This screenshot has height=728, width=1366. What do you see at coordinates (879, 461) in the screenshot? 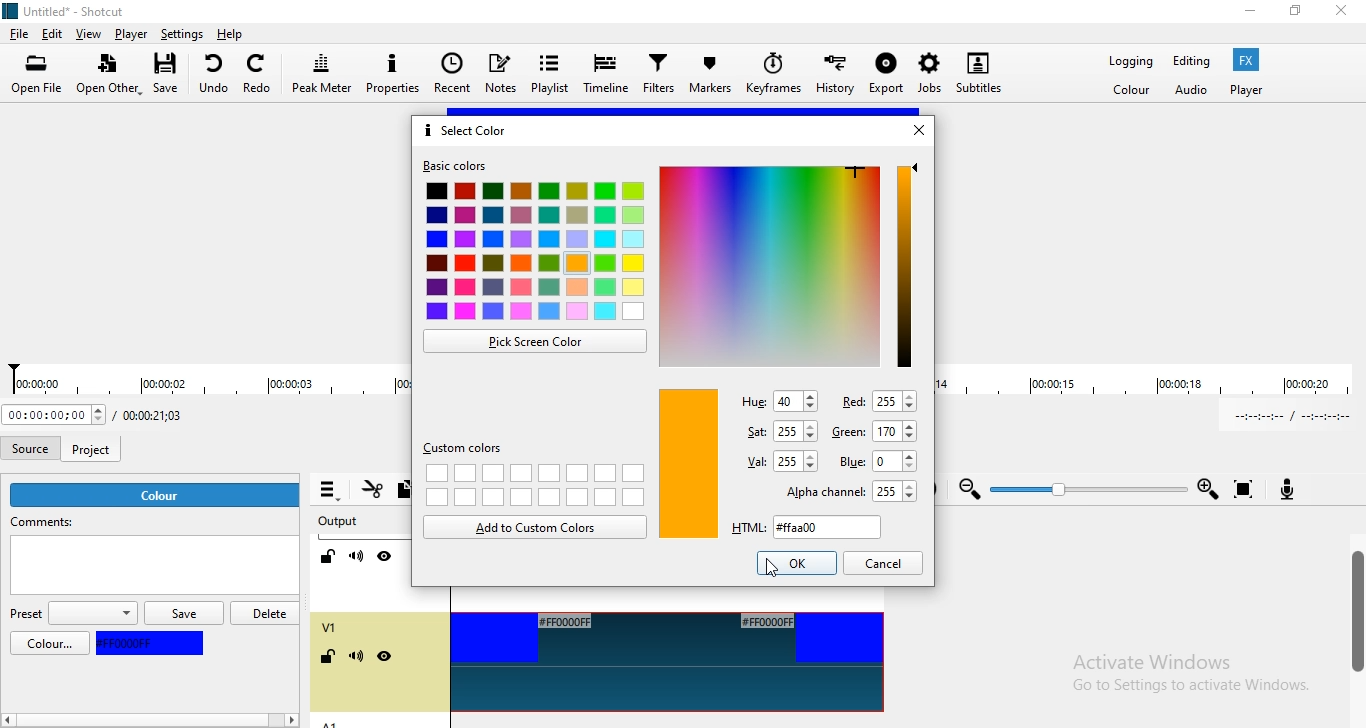
I see `blue` at bounding box center [879, 461].